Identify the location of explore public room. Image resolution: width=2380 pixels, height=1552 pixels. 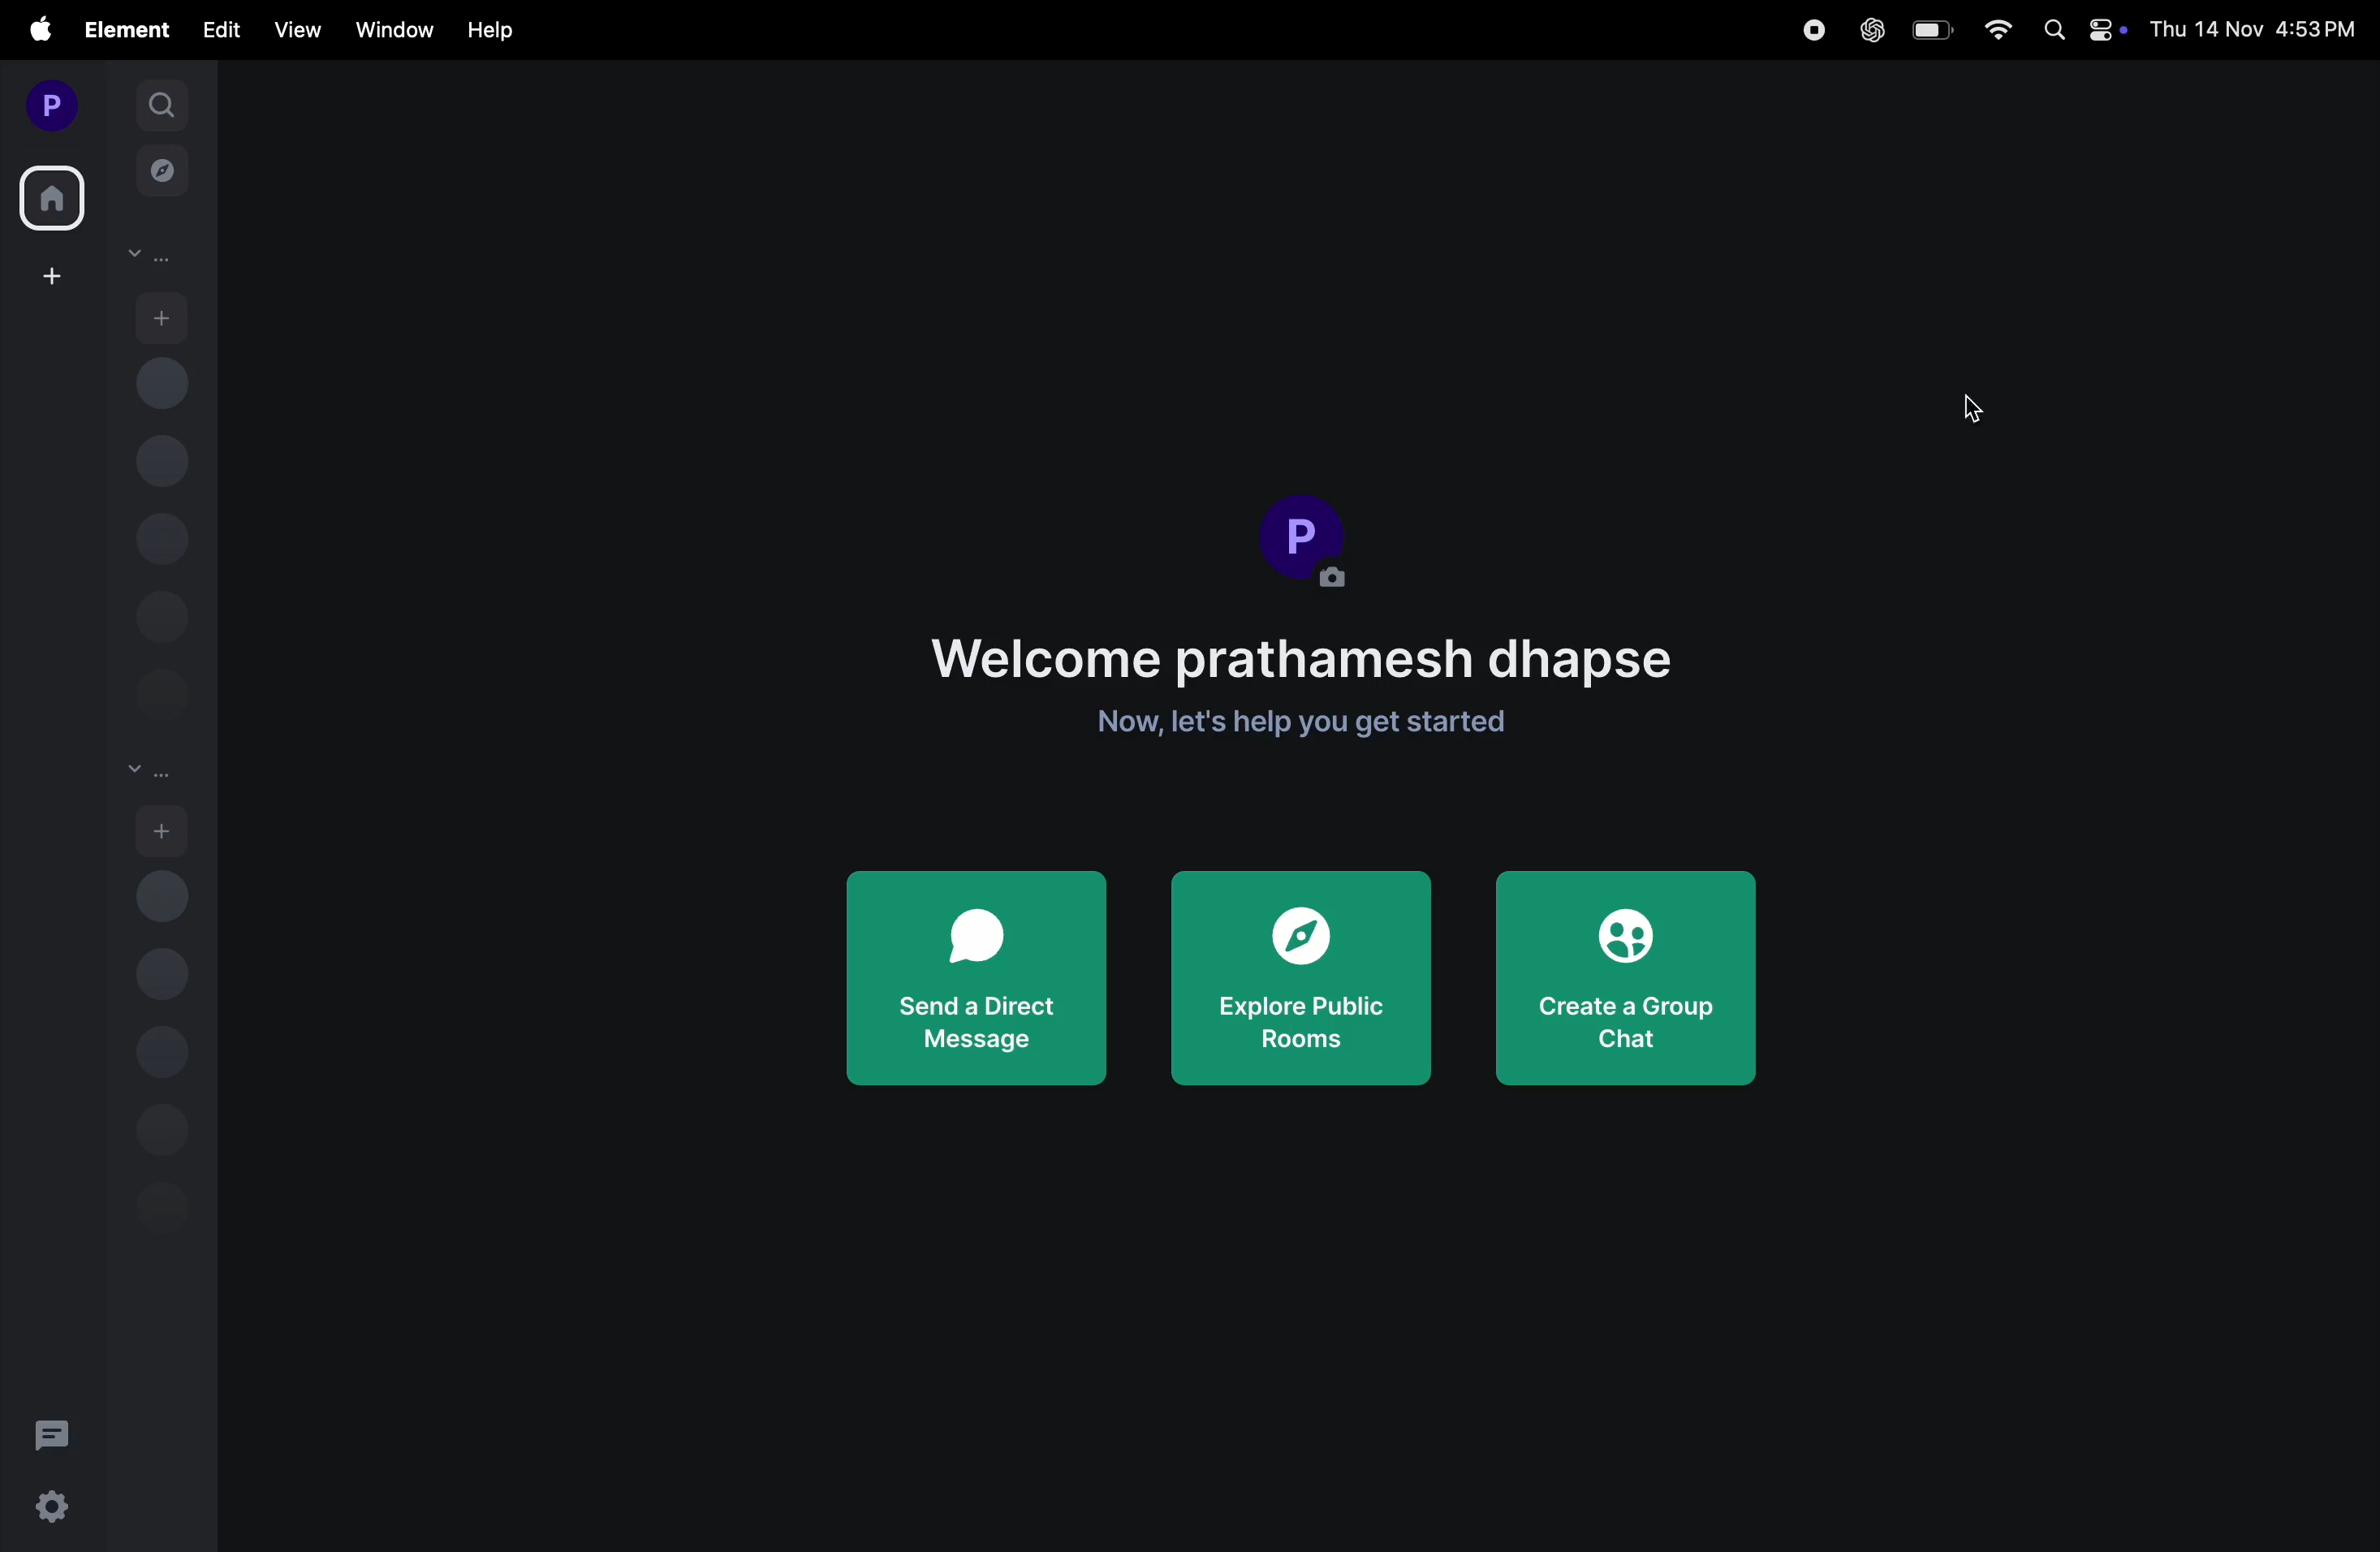
(1302, 980).